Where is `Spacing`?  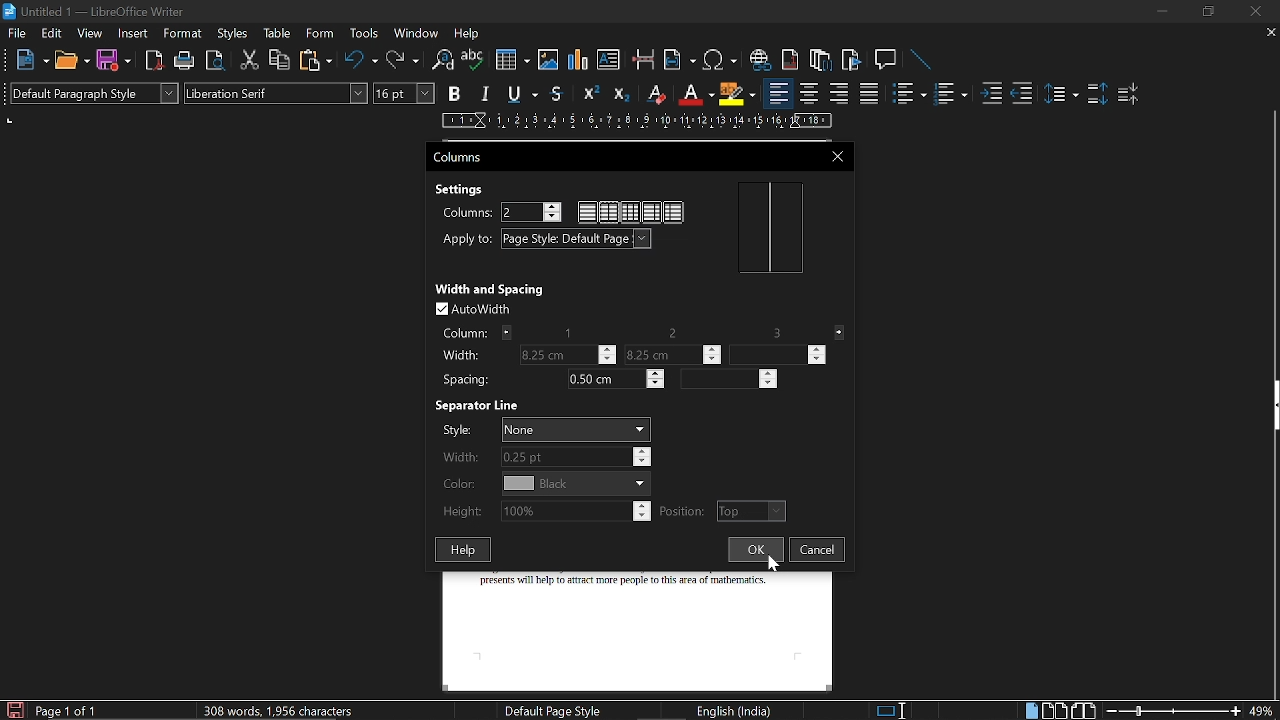 Spacing is located at coordinates (467, 380).